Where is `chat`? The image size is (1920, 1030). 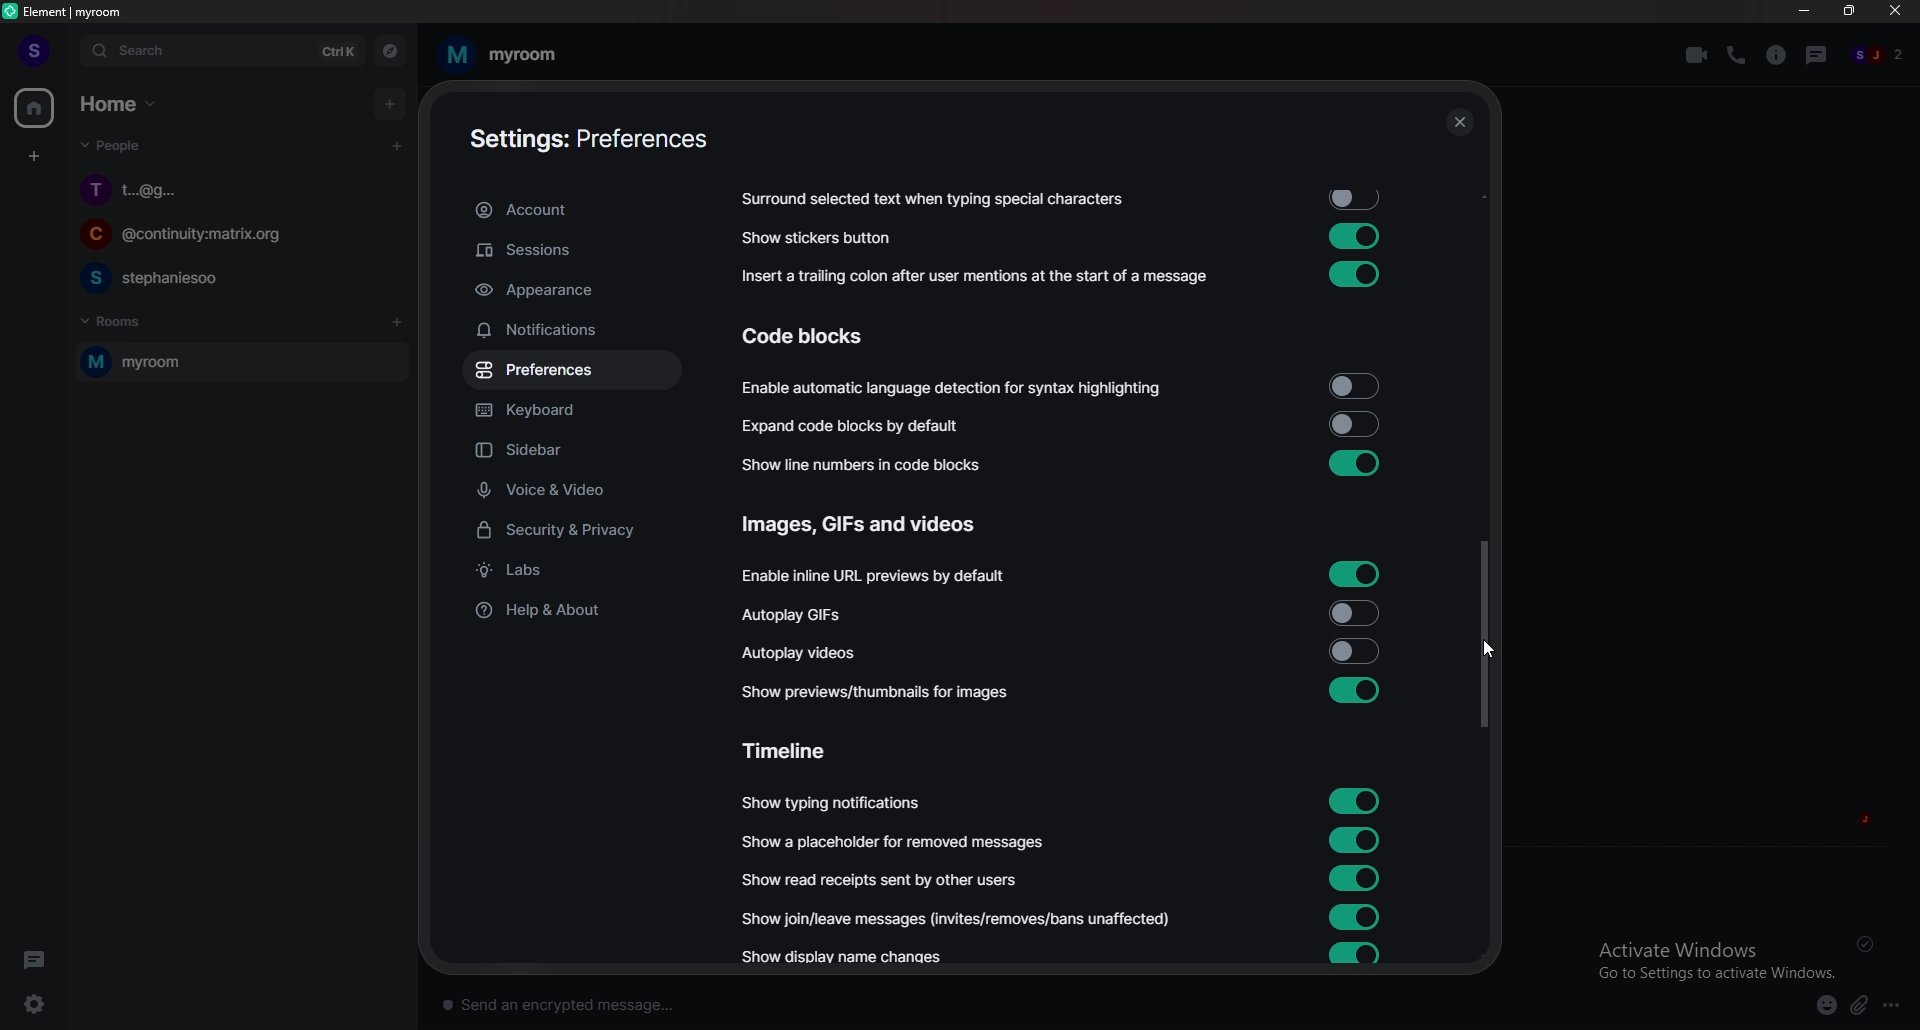
chat is located at coordinates (239, 189).